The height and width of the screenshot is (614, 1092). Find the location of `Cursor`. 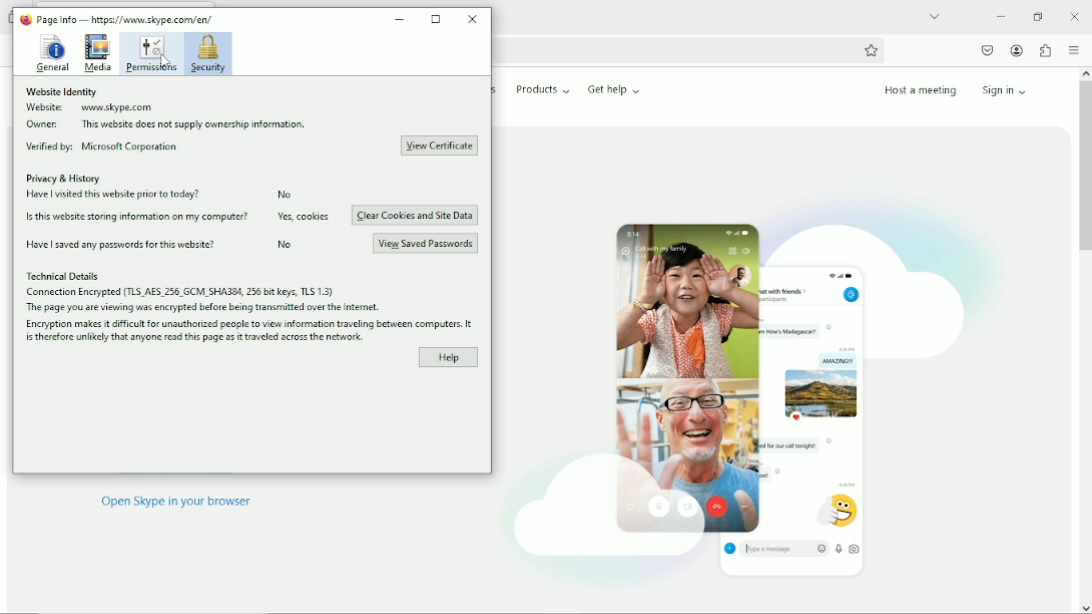

Cursor is located at coordinates (165, 65).